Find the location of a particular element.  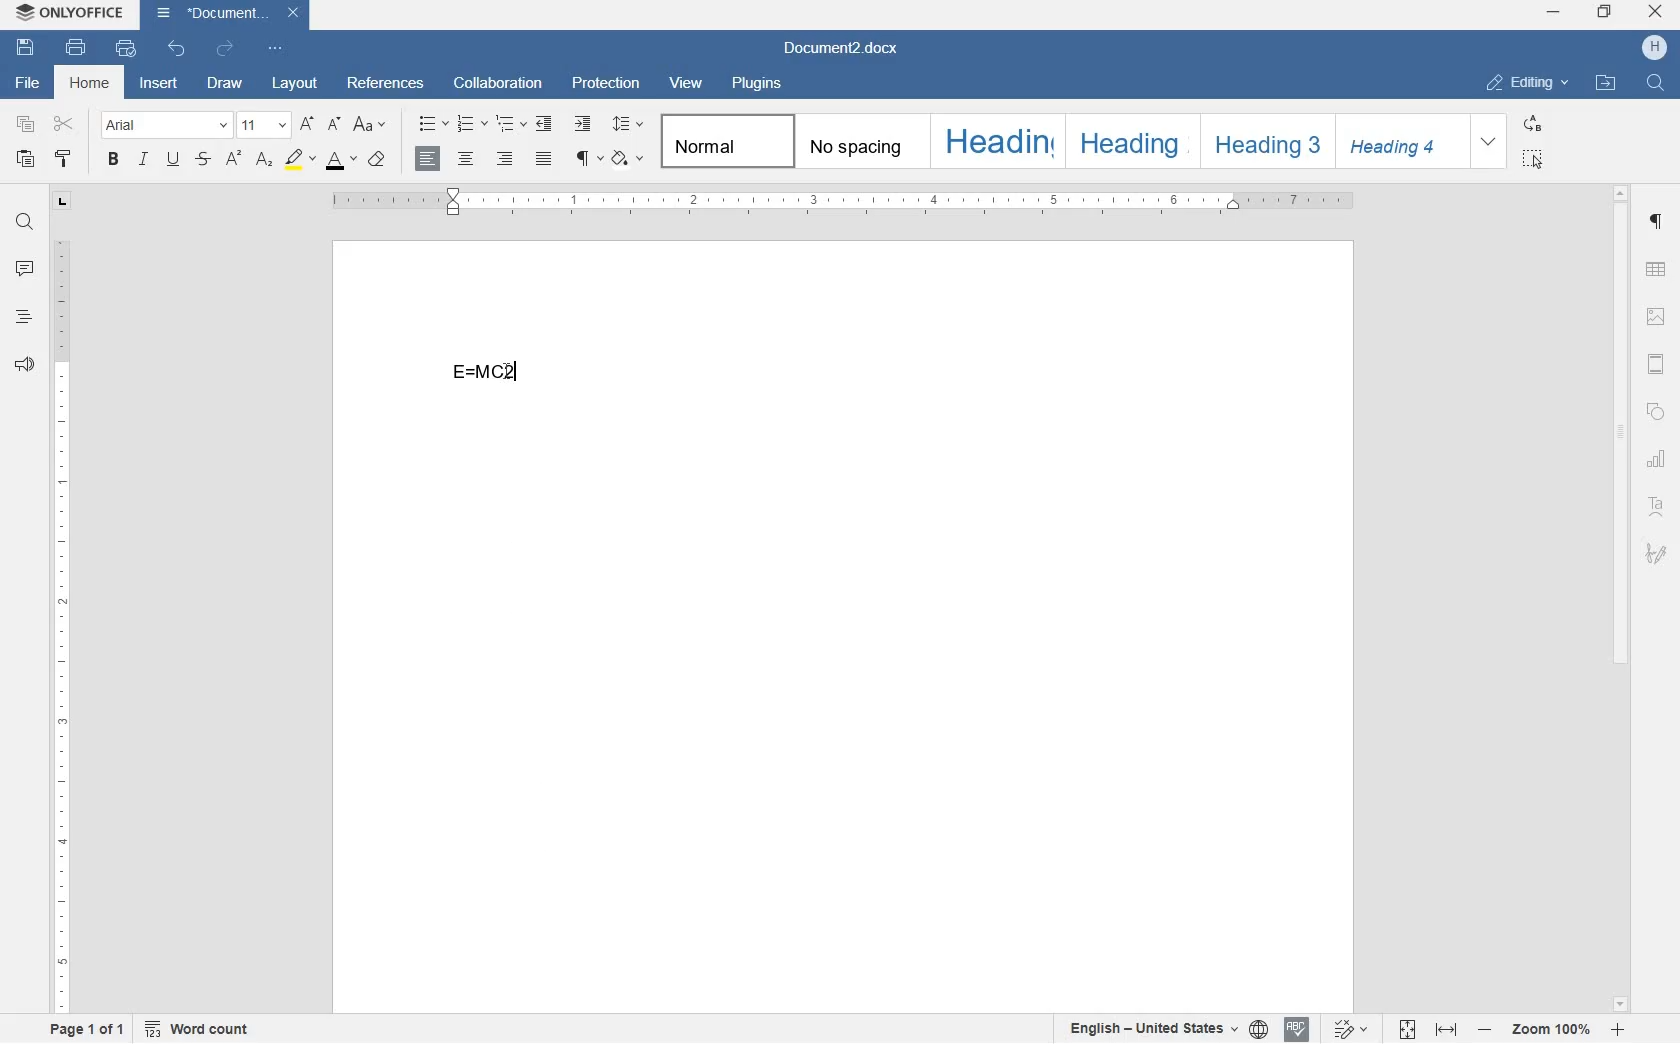

insert  is located at coordinates (158, 85).